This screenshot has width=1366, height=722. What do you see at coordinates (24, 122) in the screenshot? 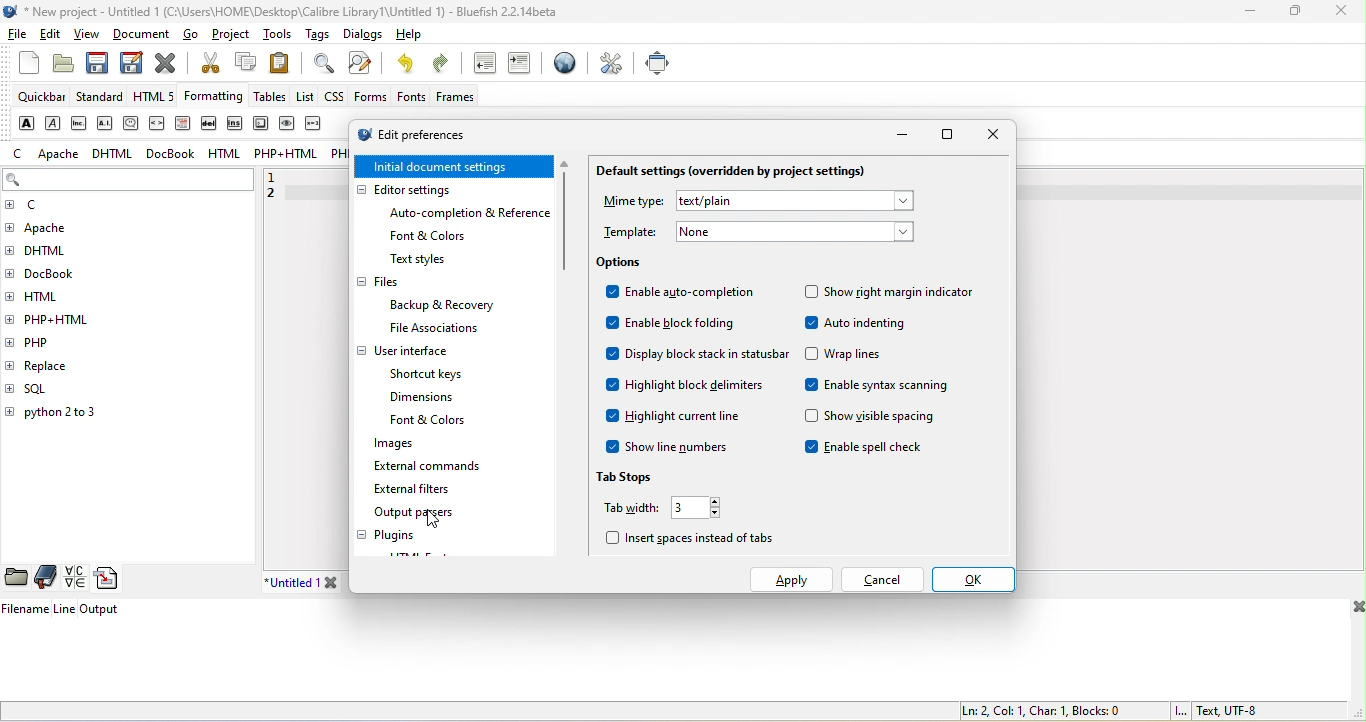
I see `strong` at bounding box center [24, 122].